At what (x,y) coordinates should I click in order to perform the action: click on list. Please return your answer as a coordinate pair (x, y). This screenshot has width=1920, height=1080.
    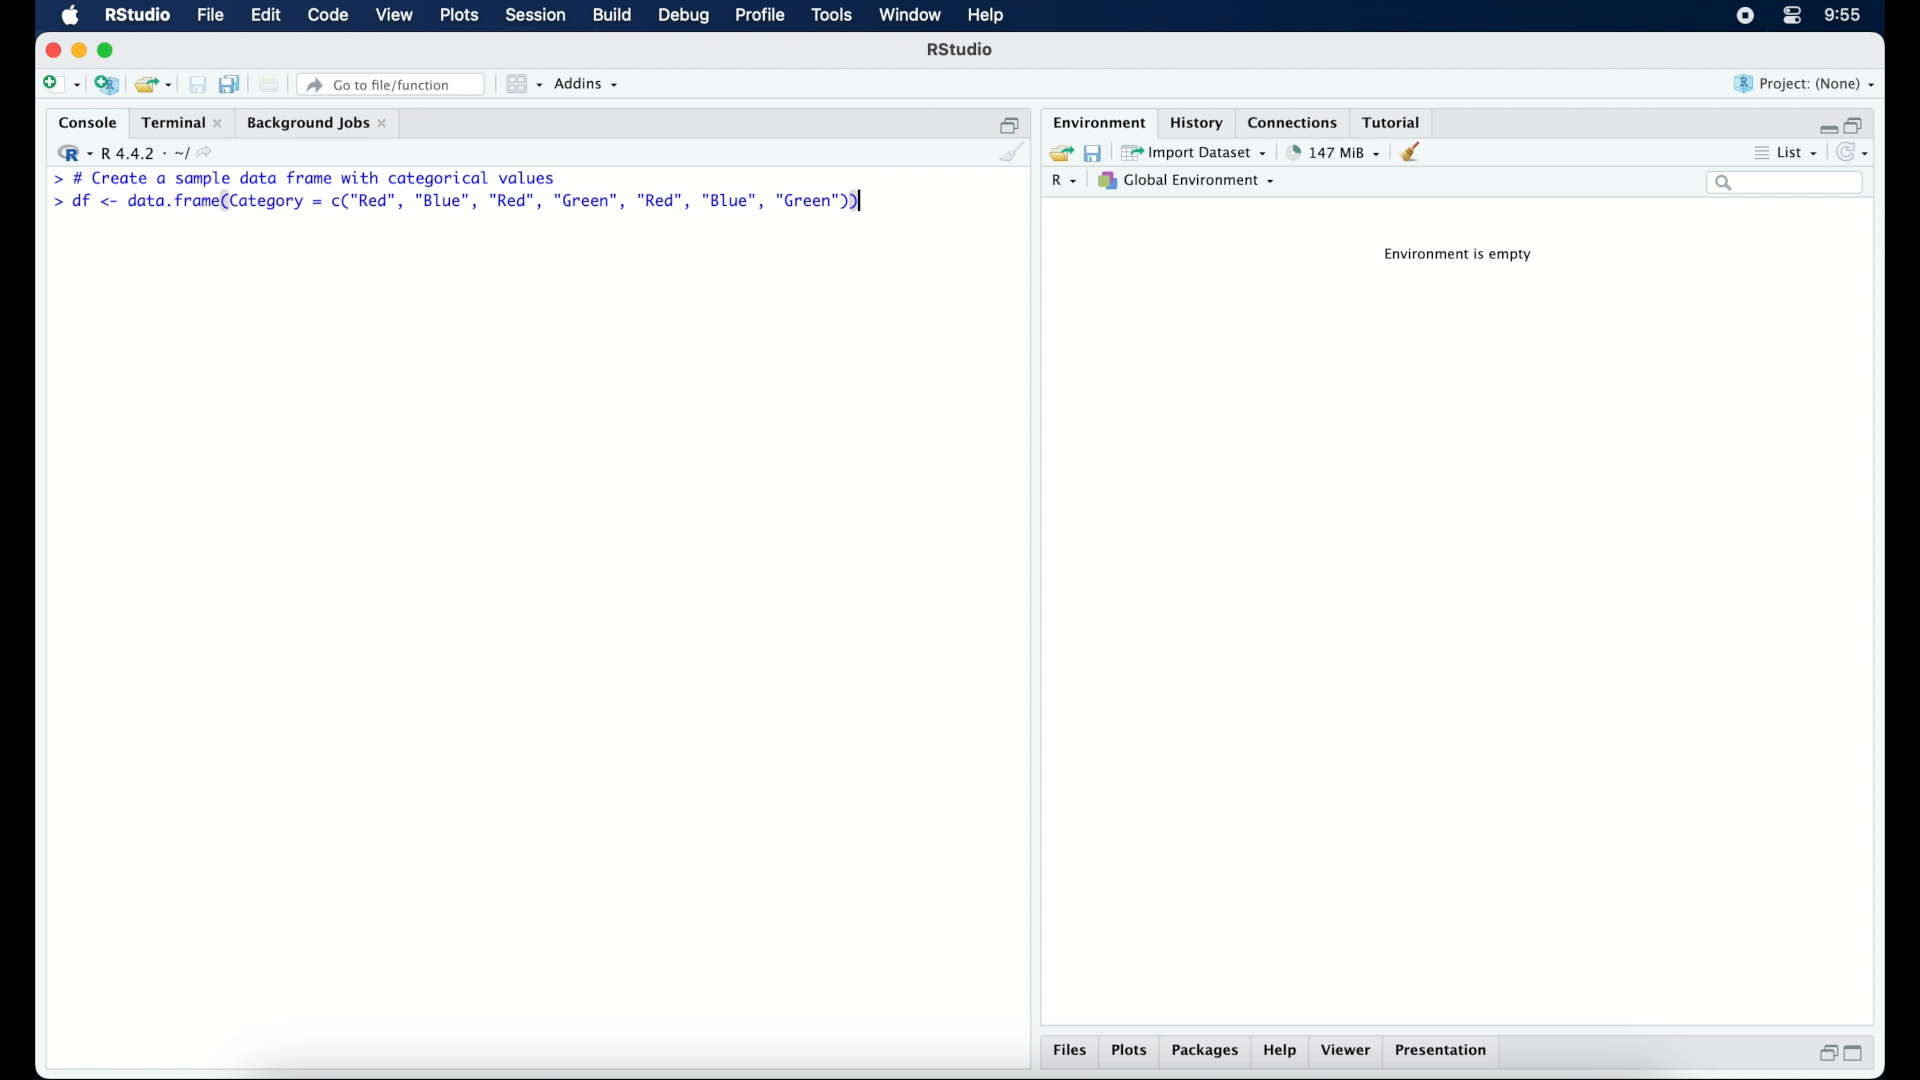
    Looking at the image, I should click on (1801, 151).